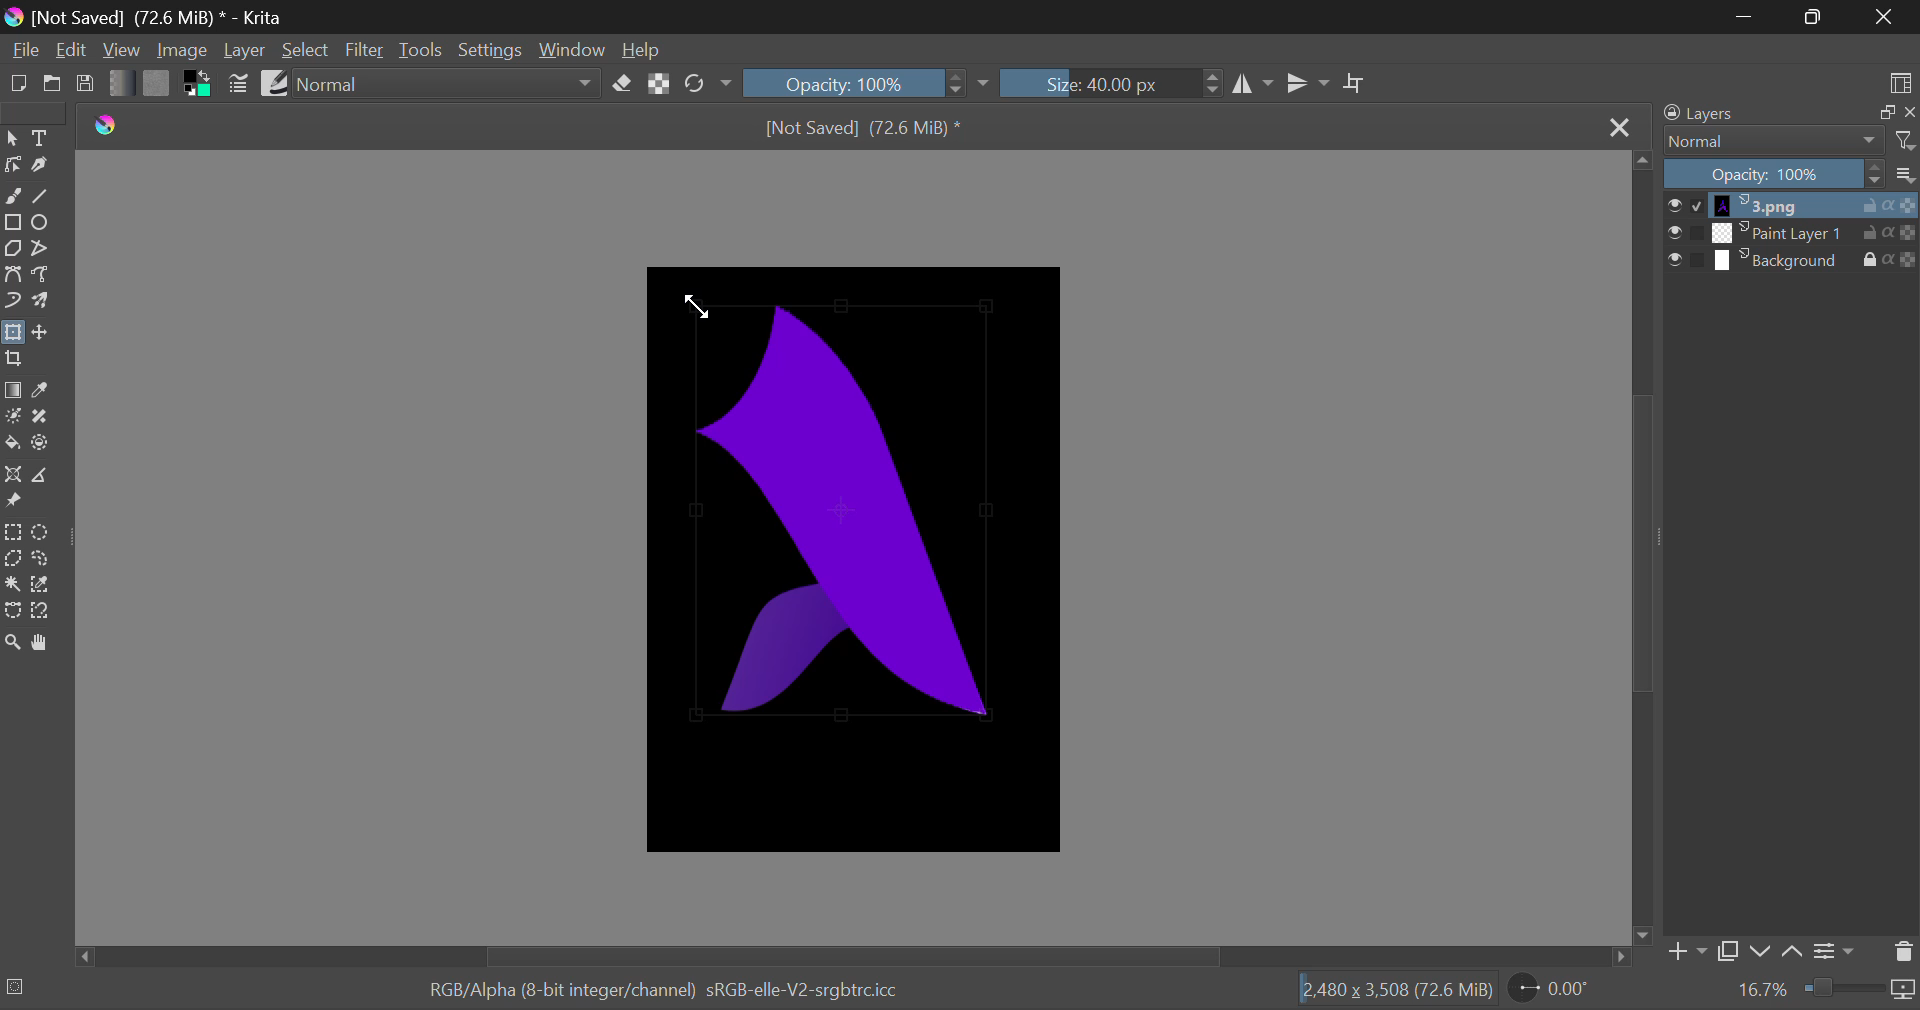 Image resolution: width=1920 pixels, height=1010 pixels. Describe the element at coordinates (852, 955) in the screenshot. I see `Scroll Bar` at that location.